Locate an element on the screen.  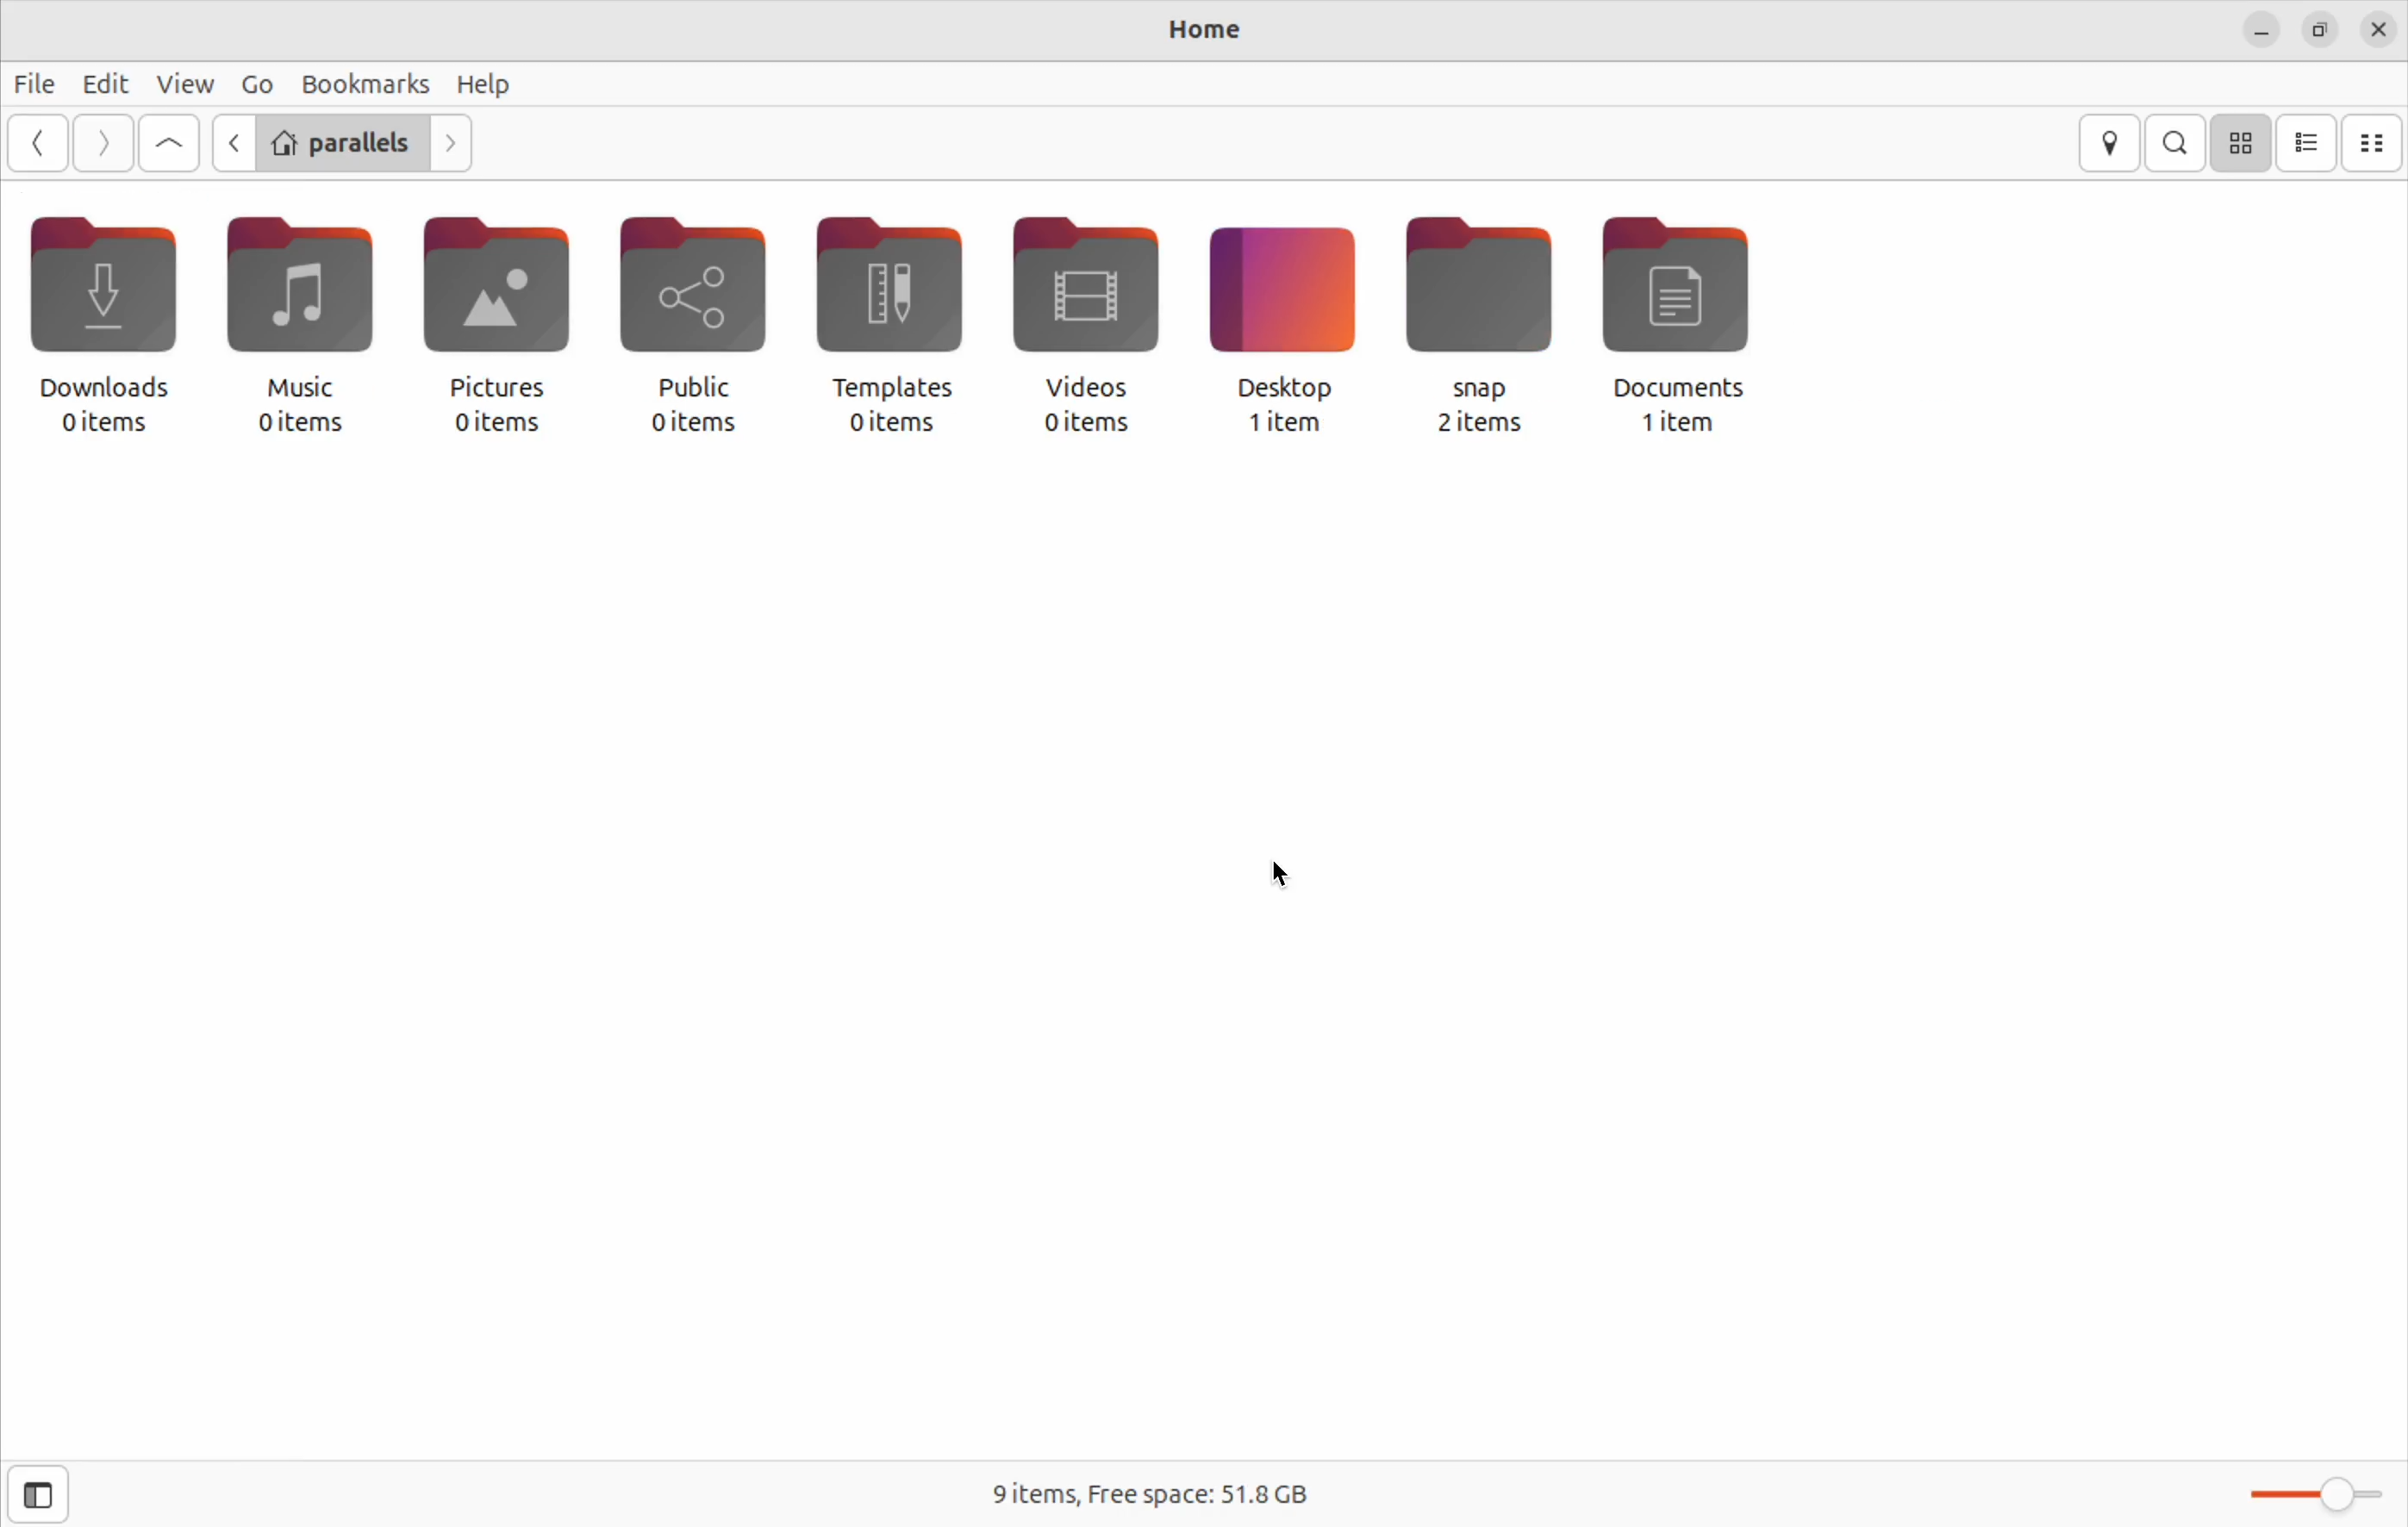
list view is located at coordinates (2311, 144).